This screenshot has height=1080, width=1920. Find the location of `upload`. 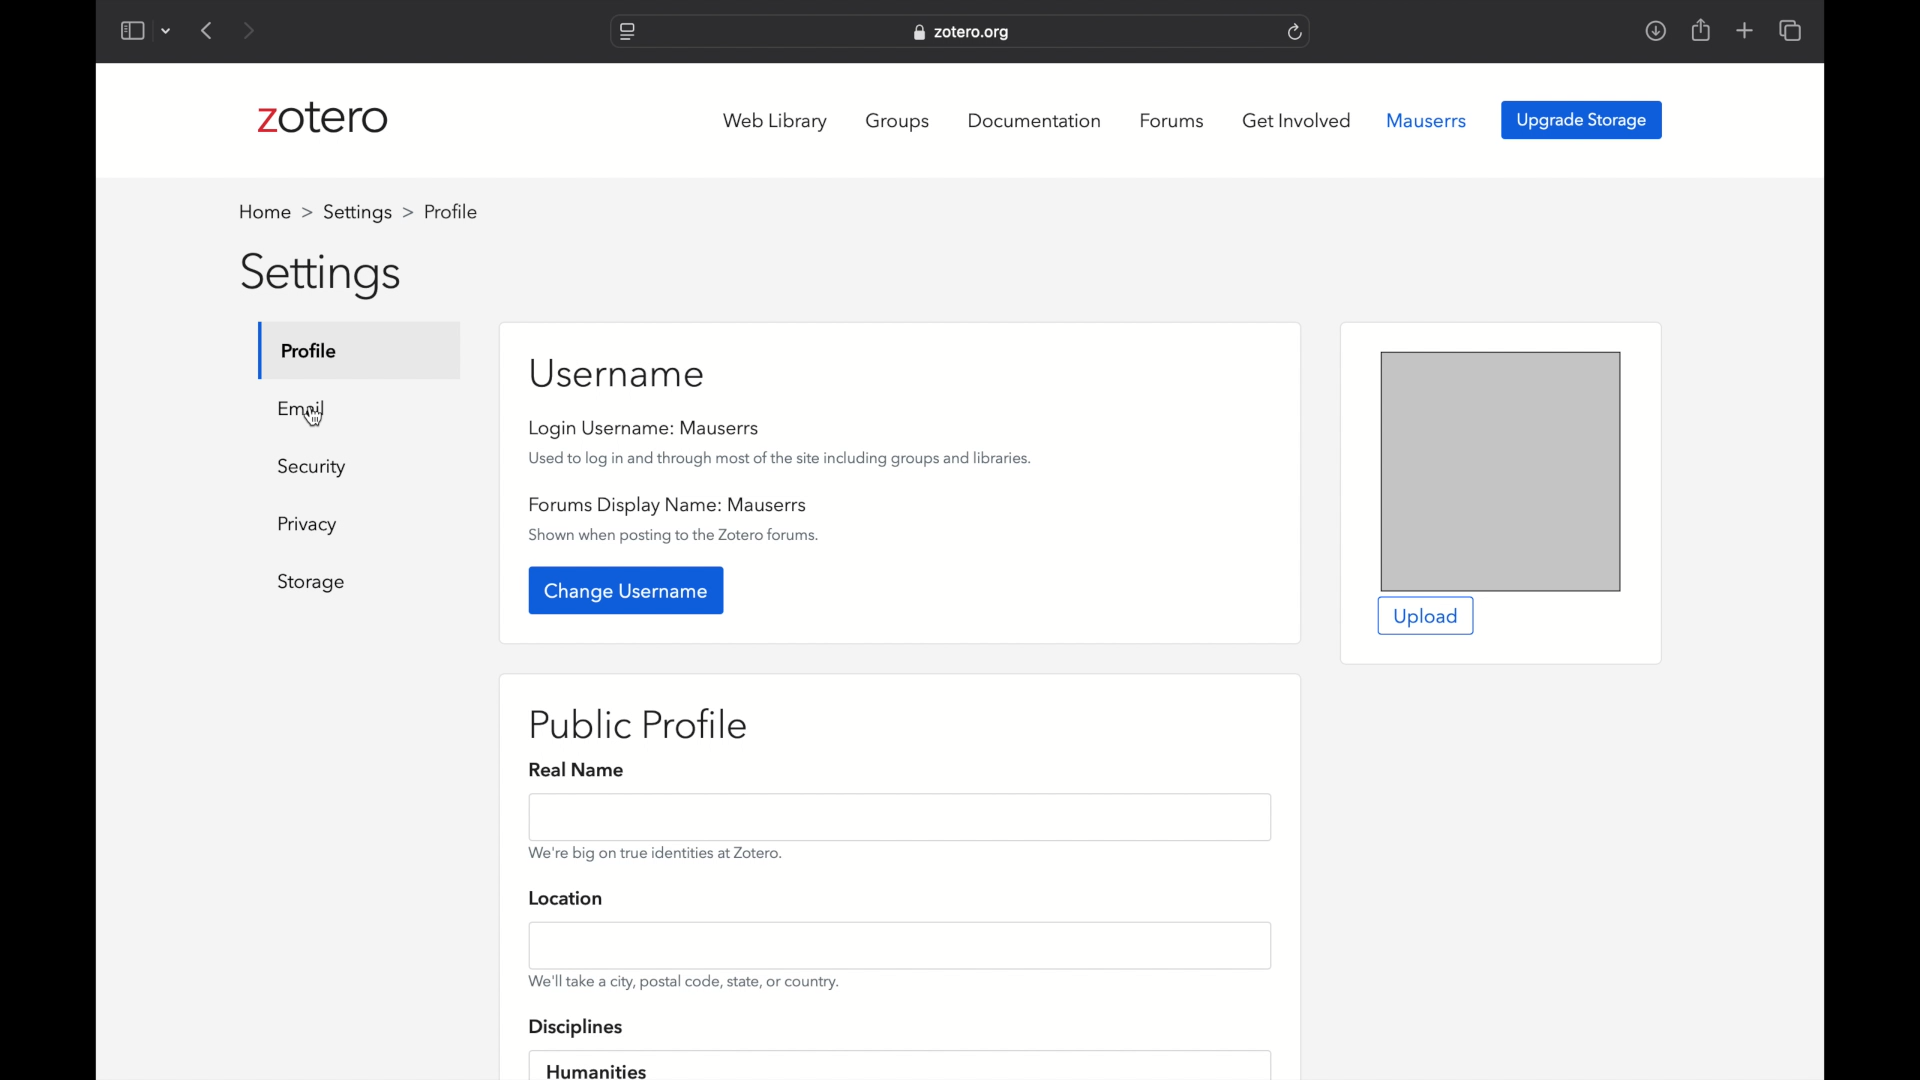

upload is located at coordinates (1426, 617).